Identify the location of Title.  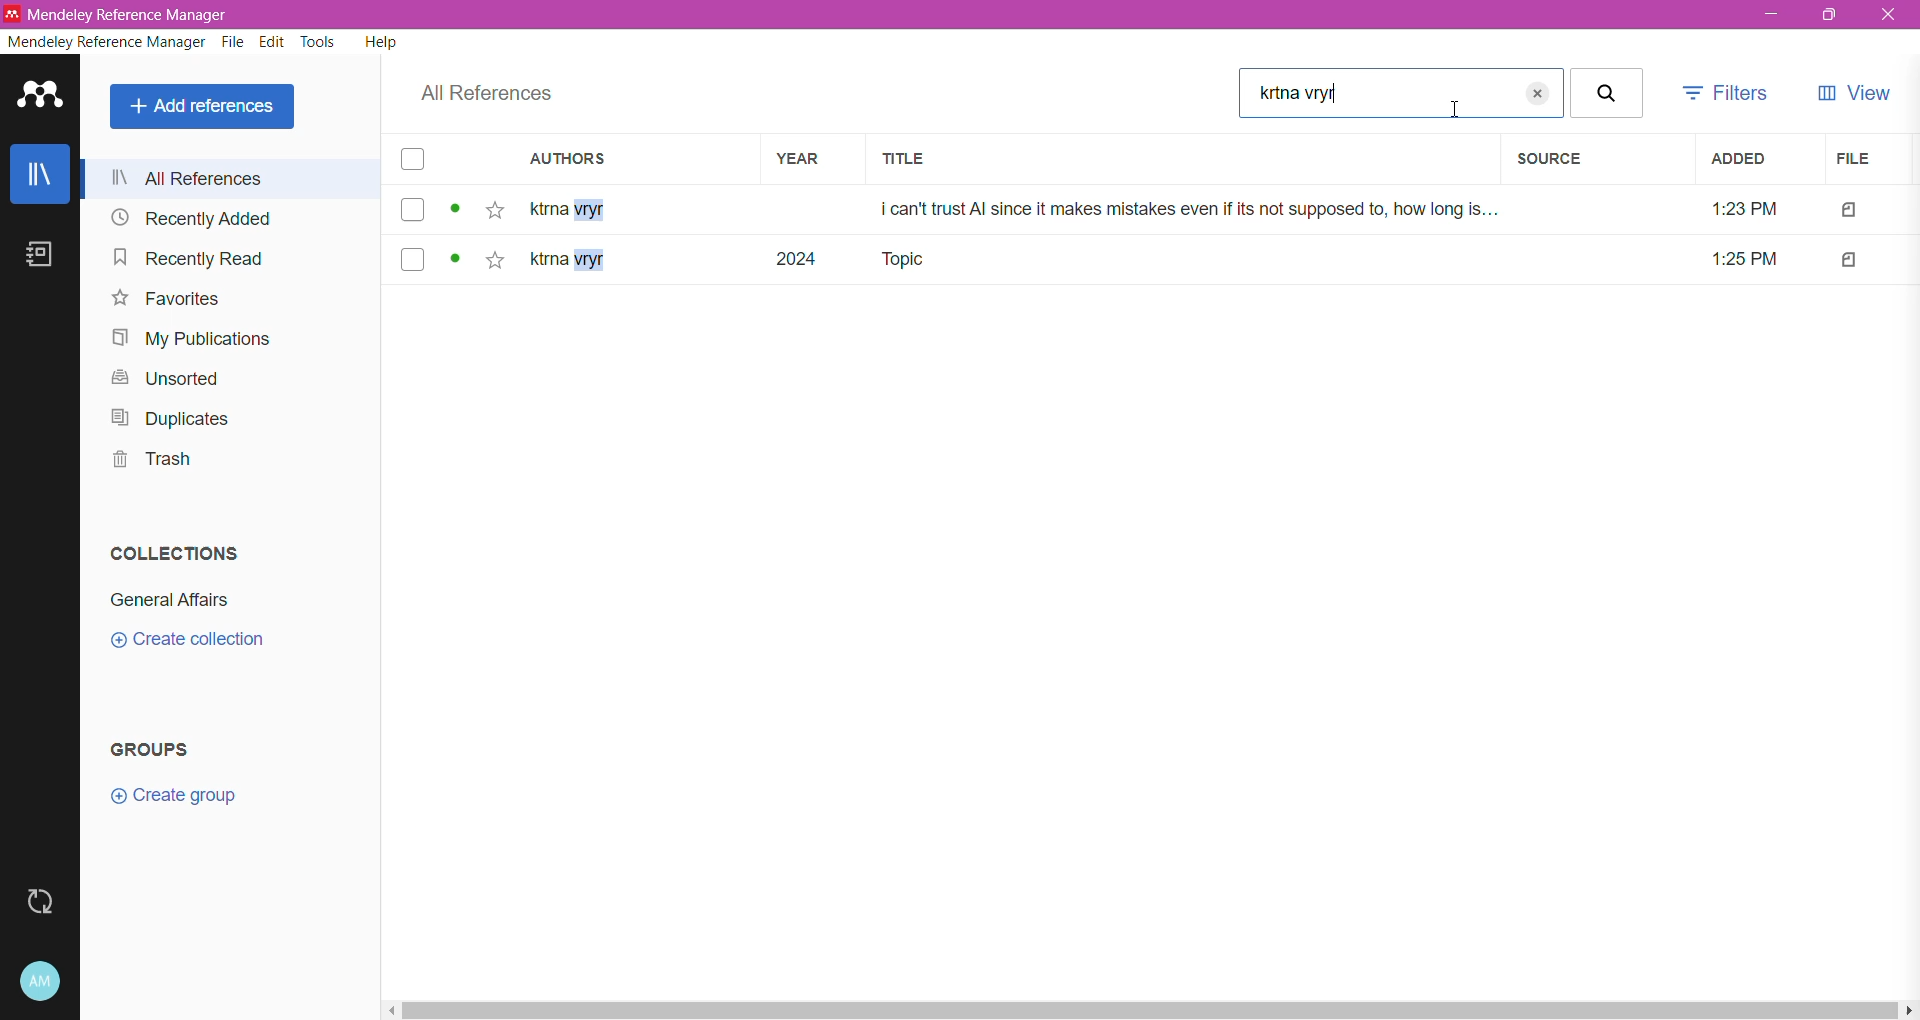
(1181, 161).